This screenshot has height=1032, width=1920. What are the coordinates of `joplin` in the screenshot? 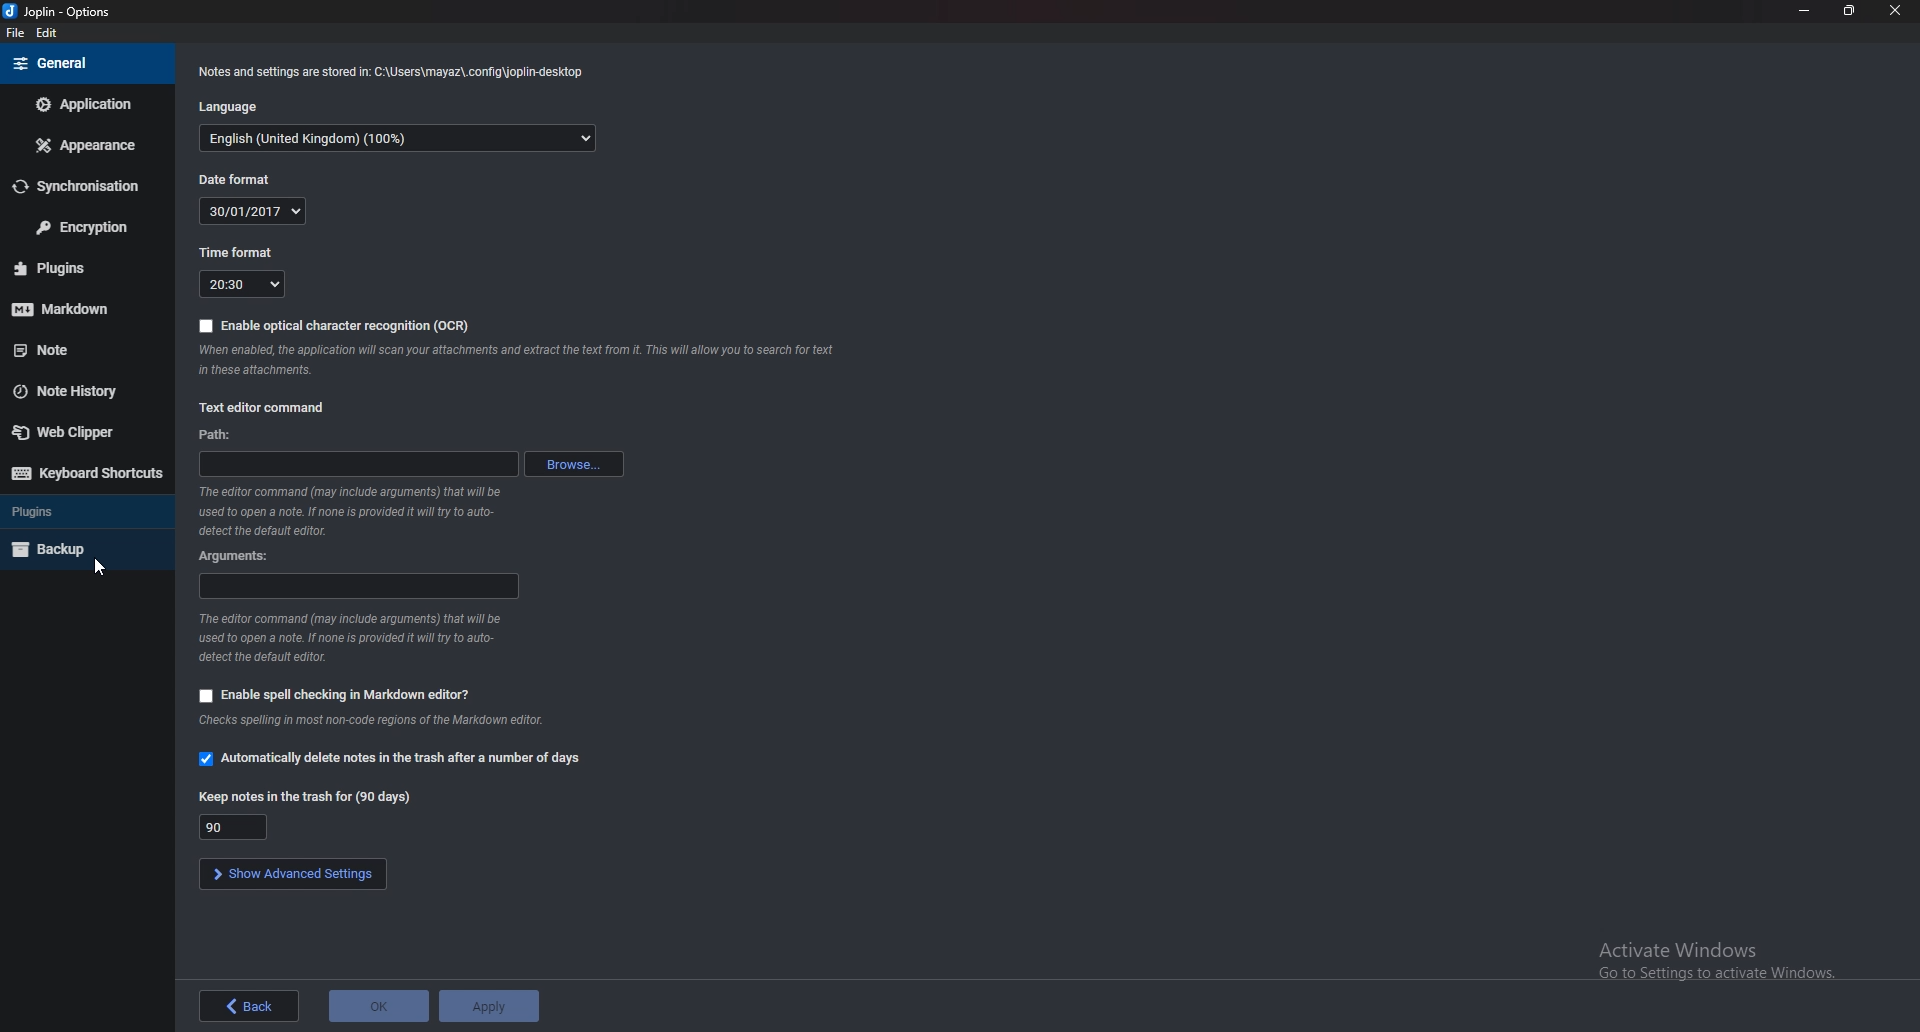 It's located at (35, 13).